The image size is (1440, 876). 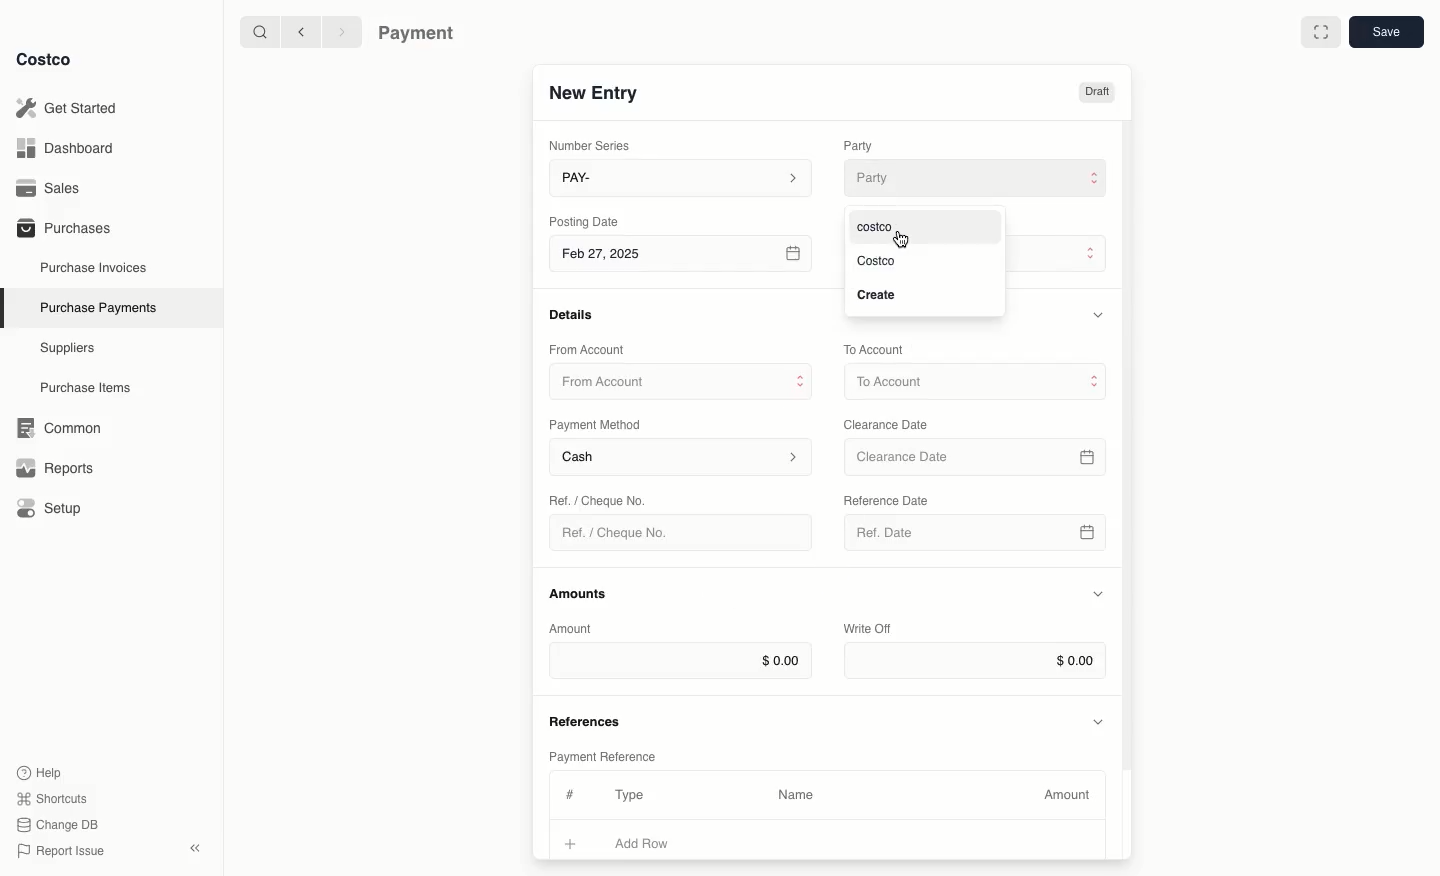 What do you see at coordinates (71, 108) in the screenshot?
I see `Get Started` at bounding box center [71, 108].